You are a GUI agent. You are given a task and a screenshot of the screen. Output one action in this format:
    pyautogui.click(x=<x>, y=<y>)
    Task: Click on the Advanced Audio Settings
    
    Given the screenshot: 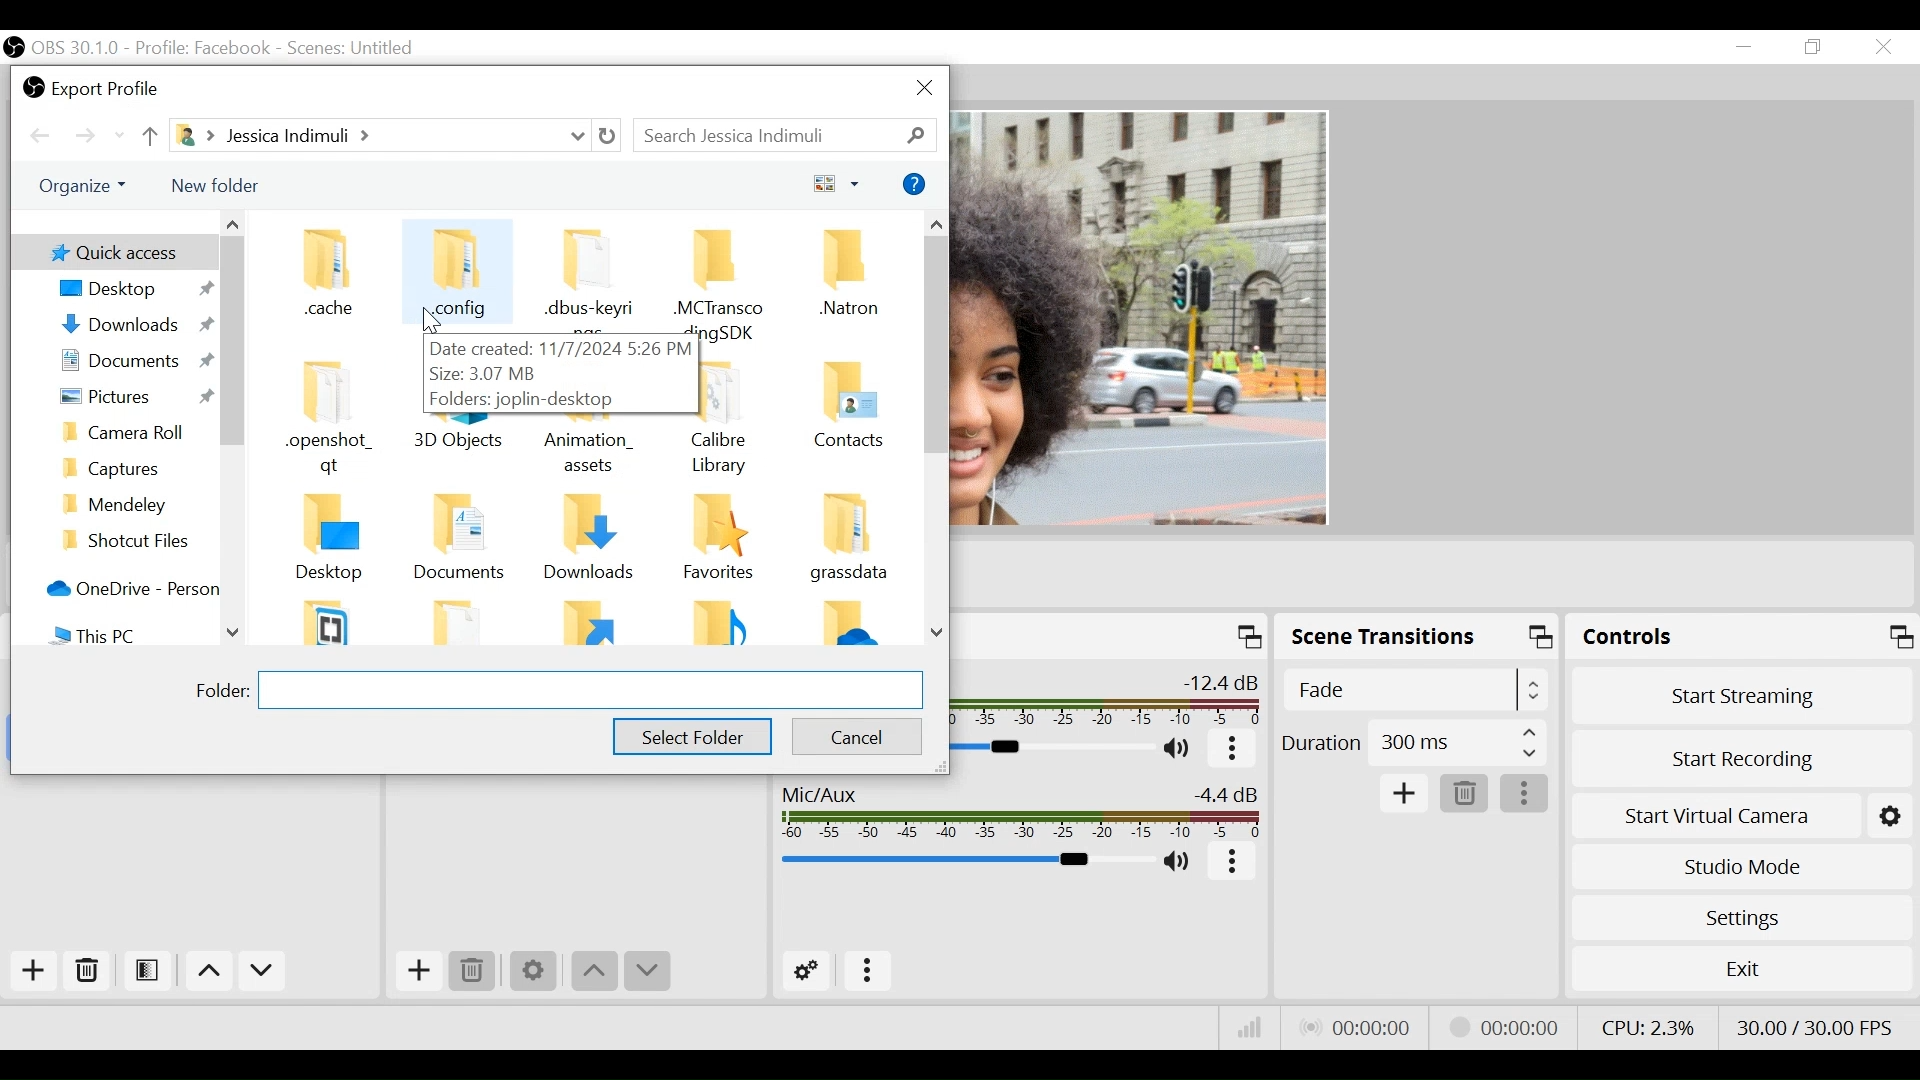 What is the action you would take?
    pyautogui.click(x=806, y=971)
    